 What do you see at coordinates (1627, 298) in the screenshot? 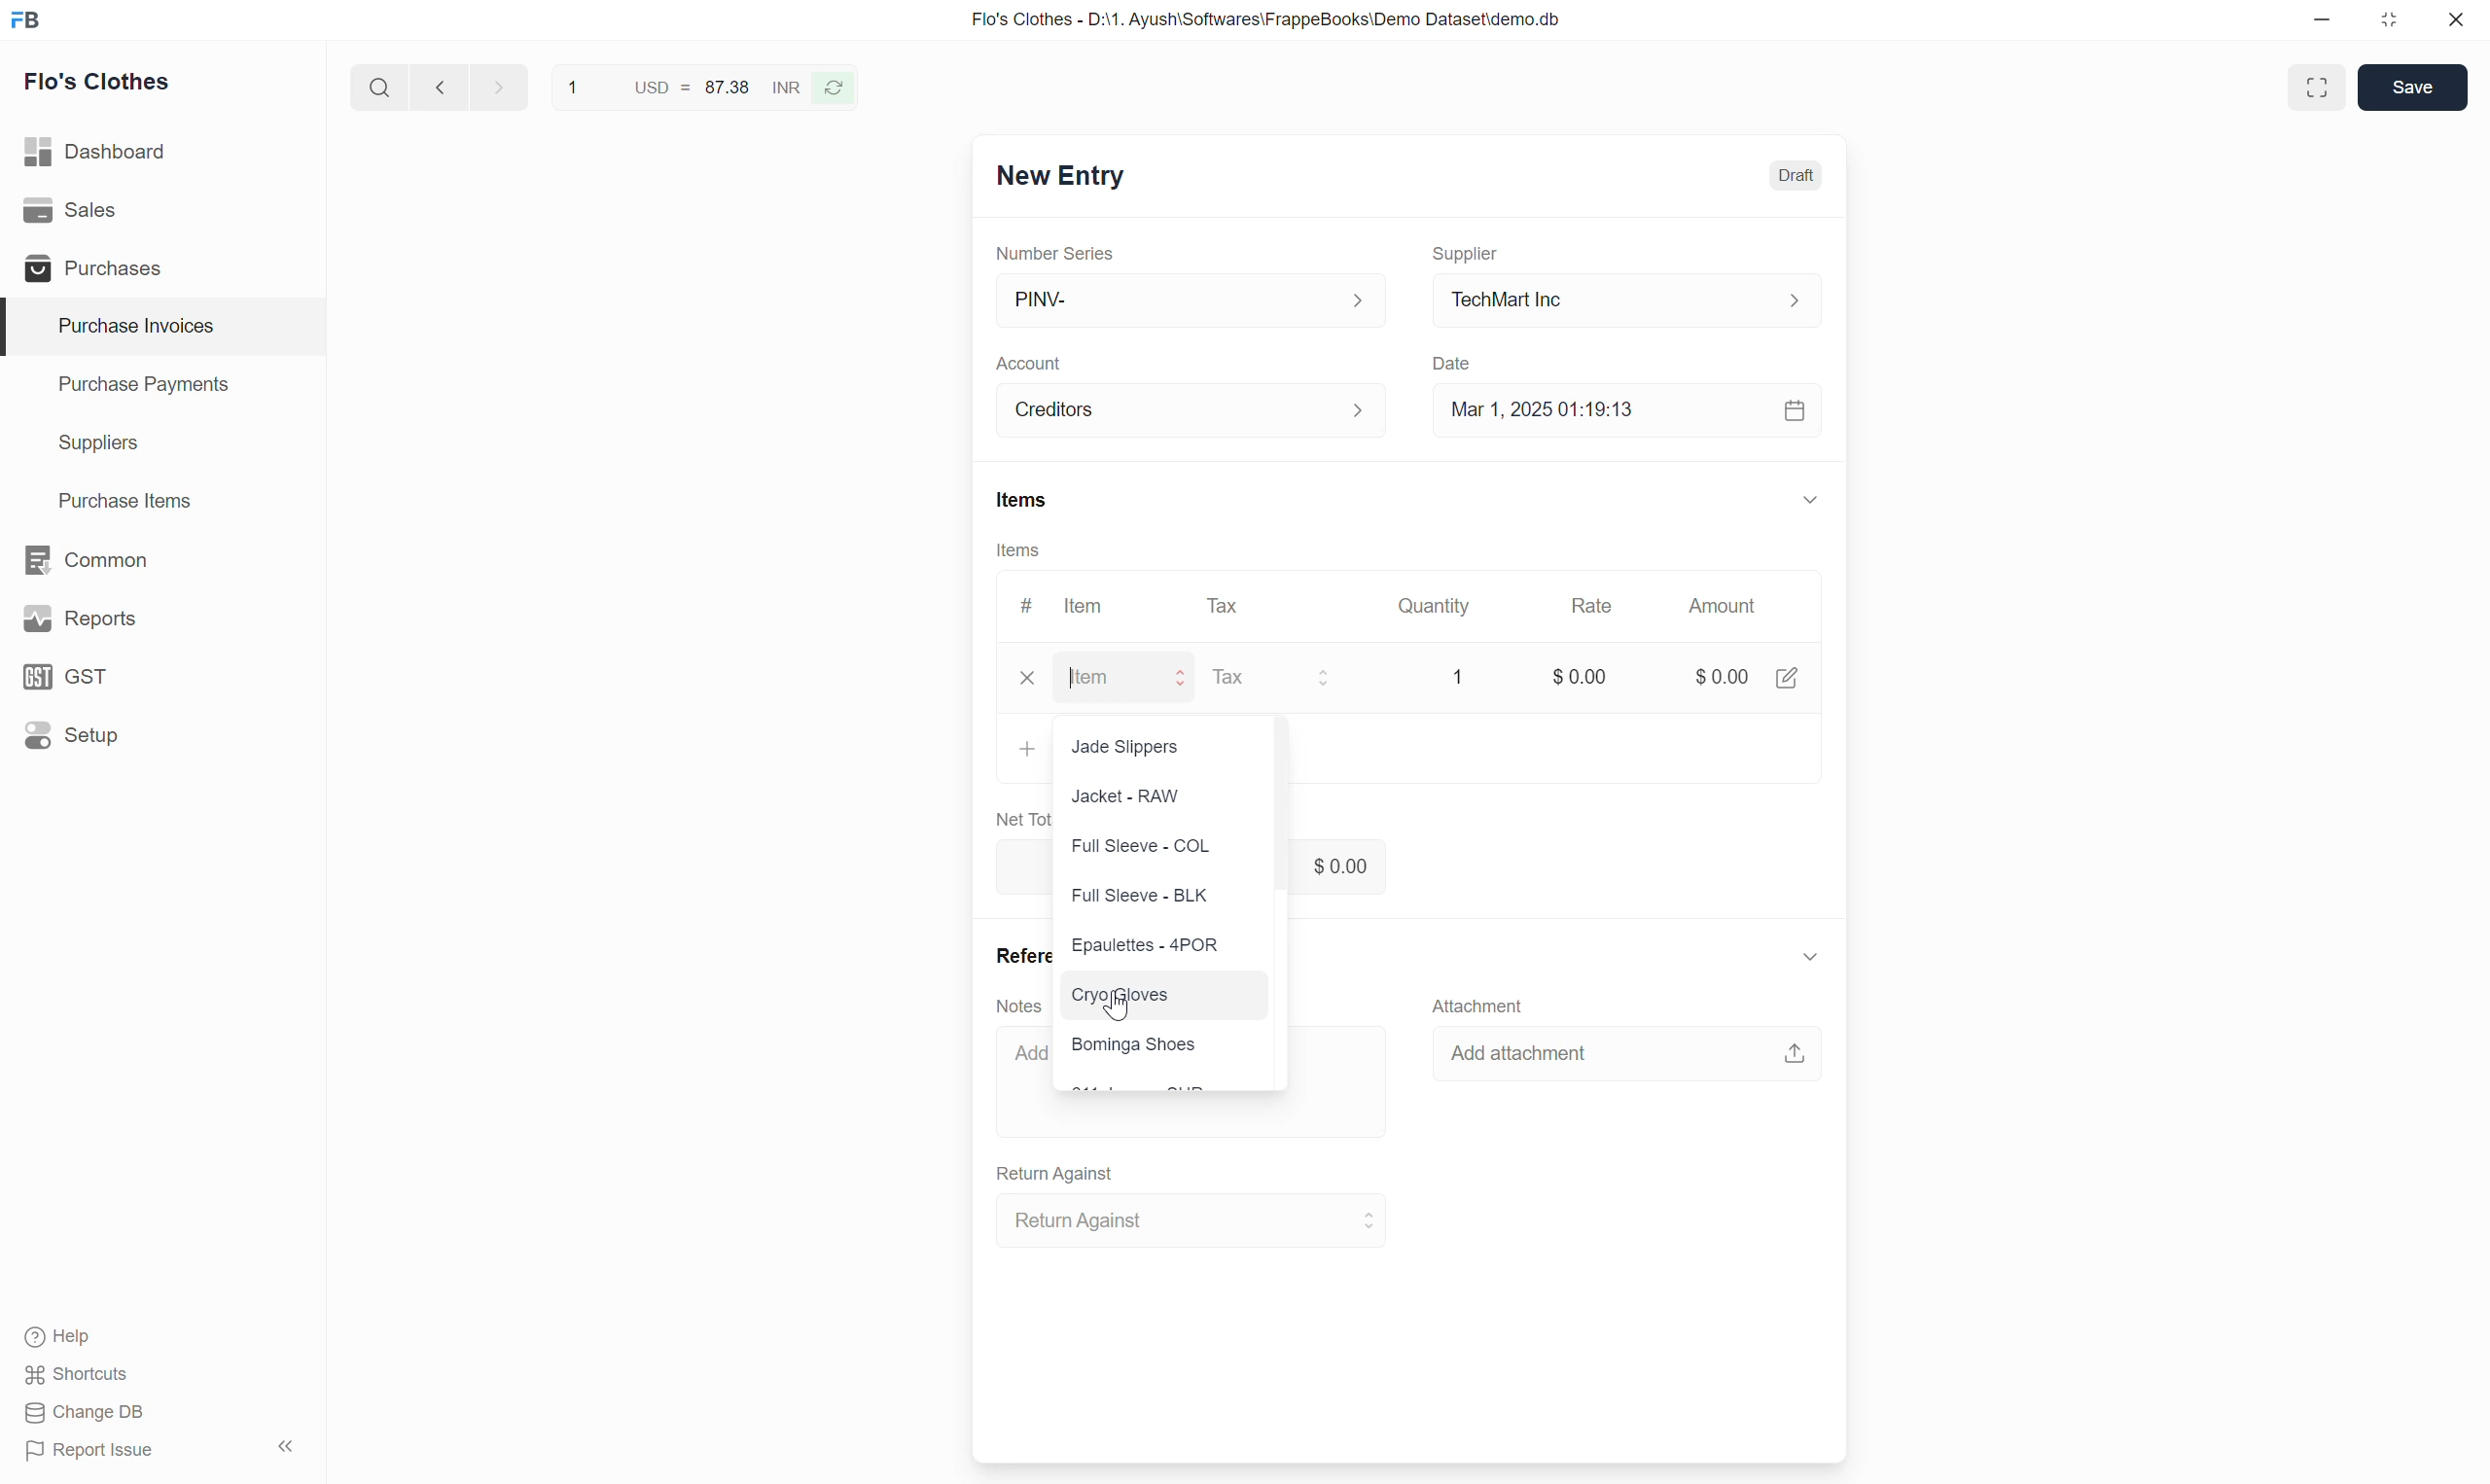
I see `TechMart Inc.` at bounding box center [1627, 298].